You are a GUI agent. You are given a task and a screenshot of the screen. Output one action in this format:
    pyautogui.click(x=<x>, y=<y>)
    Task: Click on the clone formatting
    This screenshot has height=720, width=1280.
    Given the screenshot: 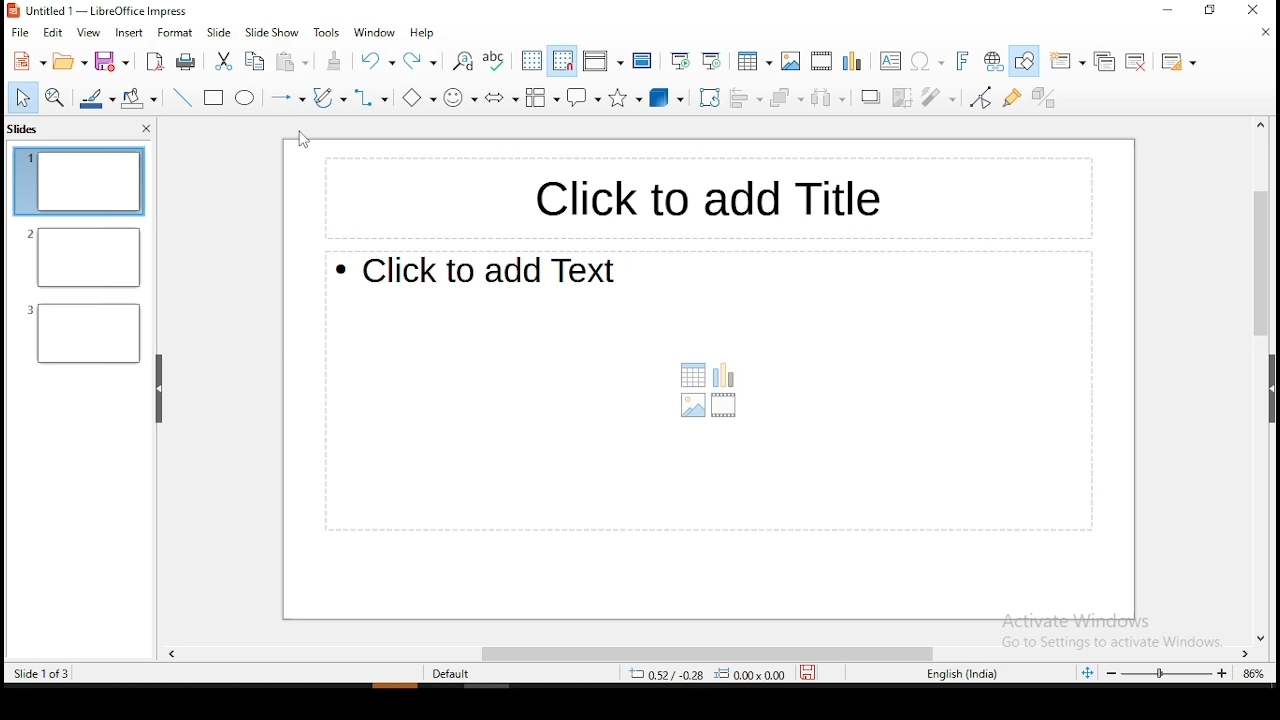 What is the action you would take?
    pyautogui.click(x=335, y=63)
    